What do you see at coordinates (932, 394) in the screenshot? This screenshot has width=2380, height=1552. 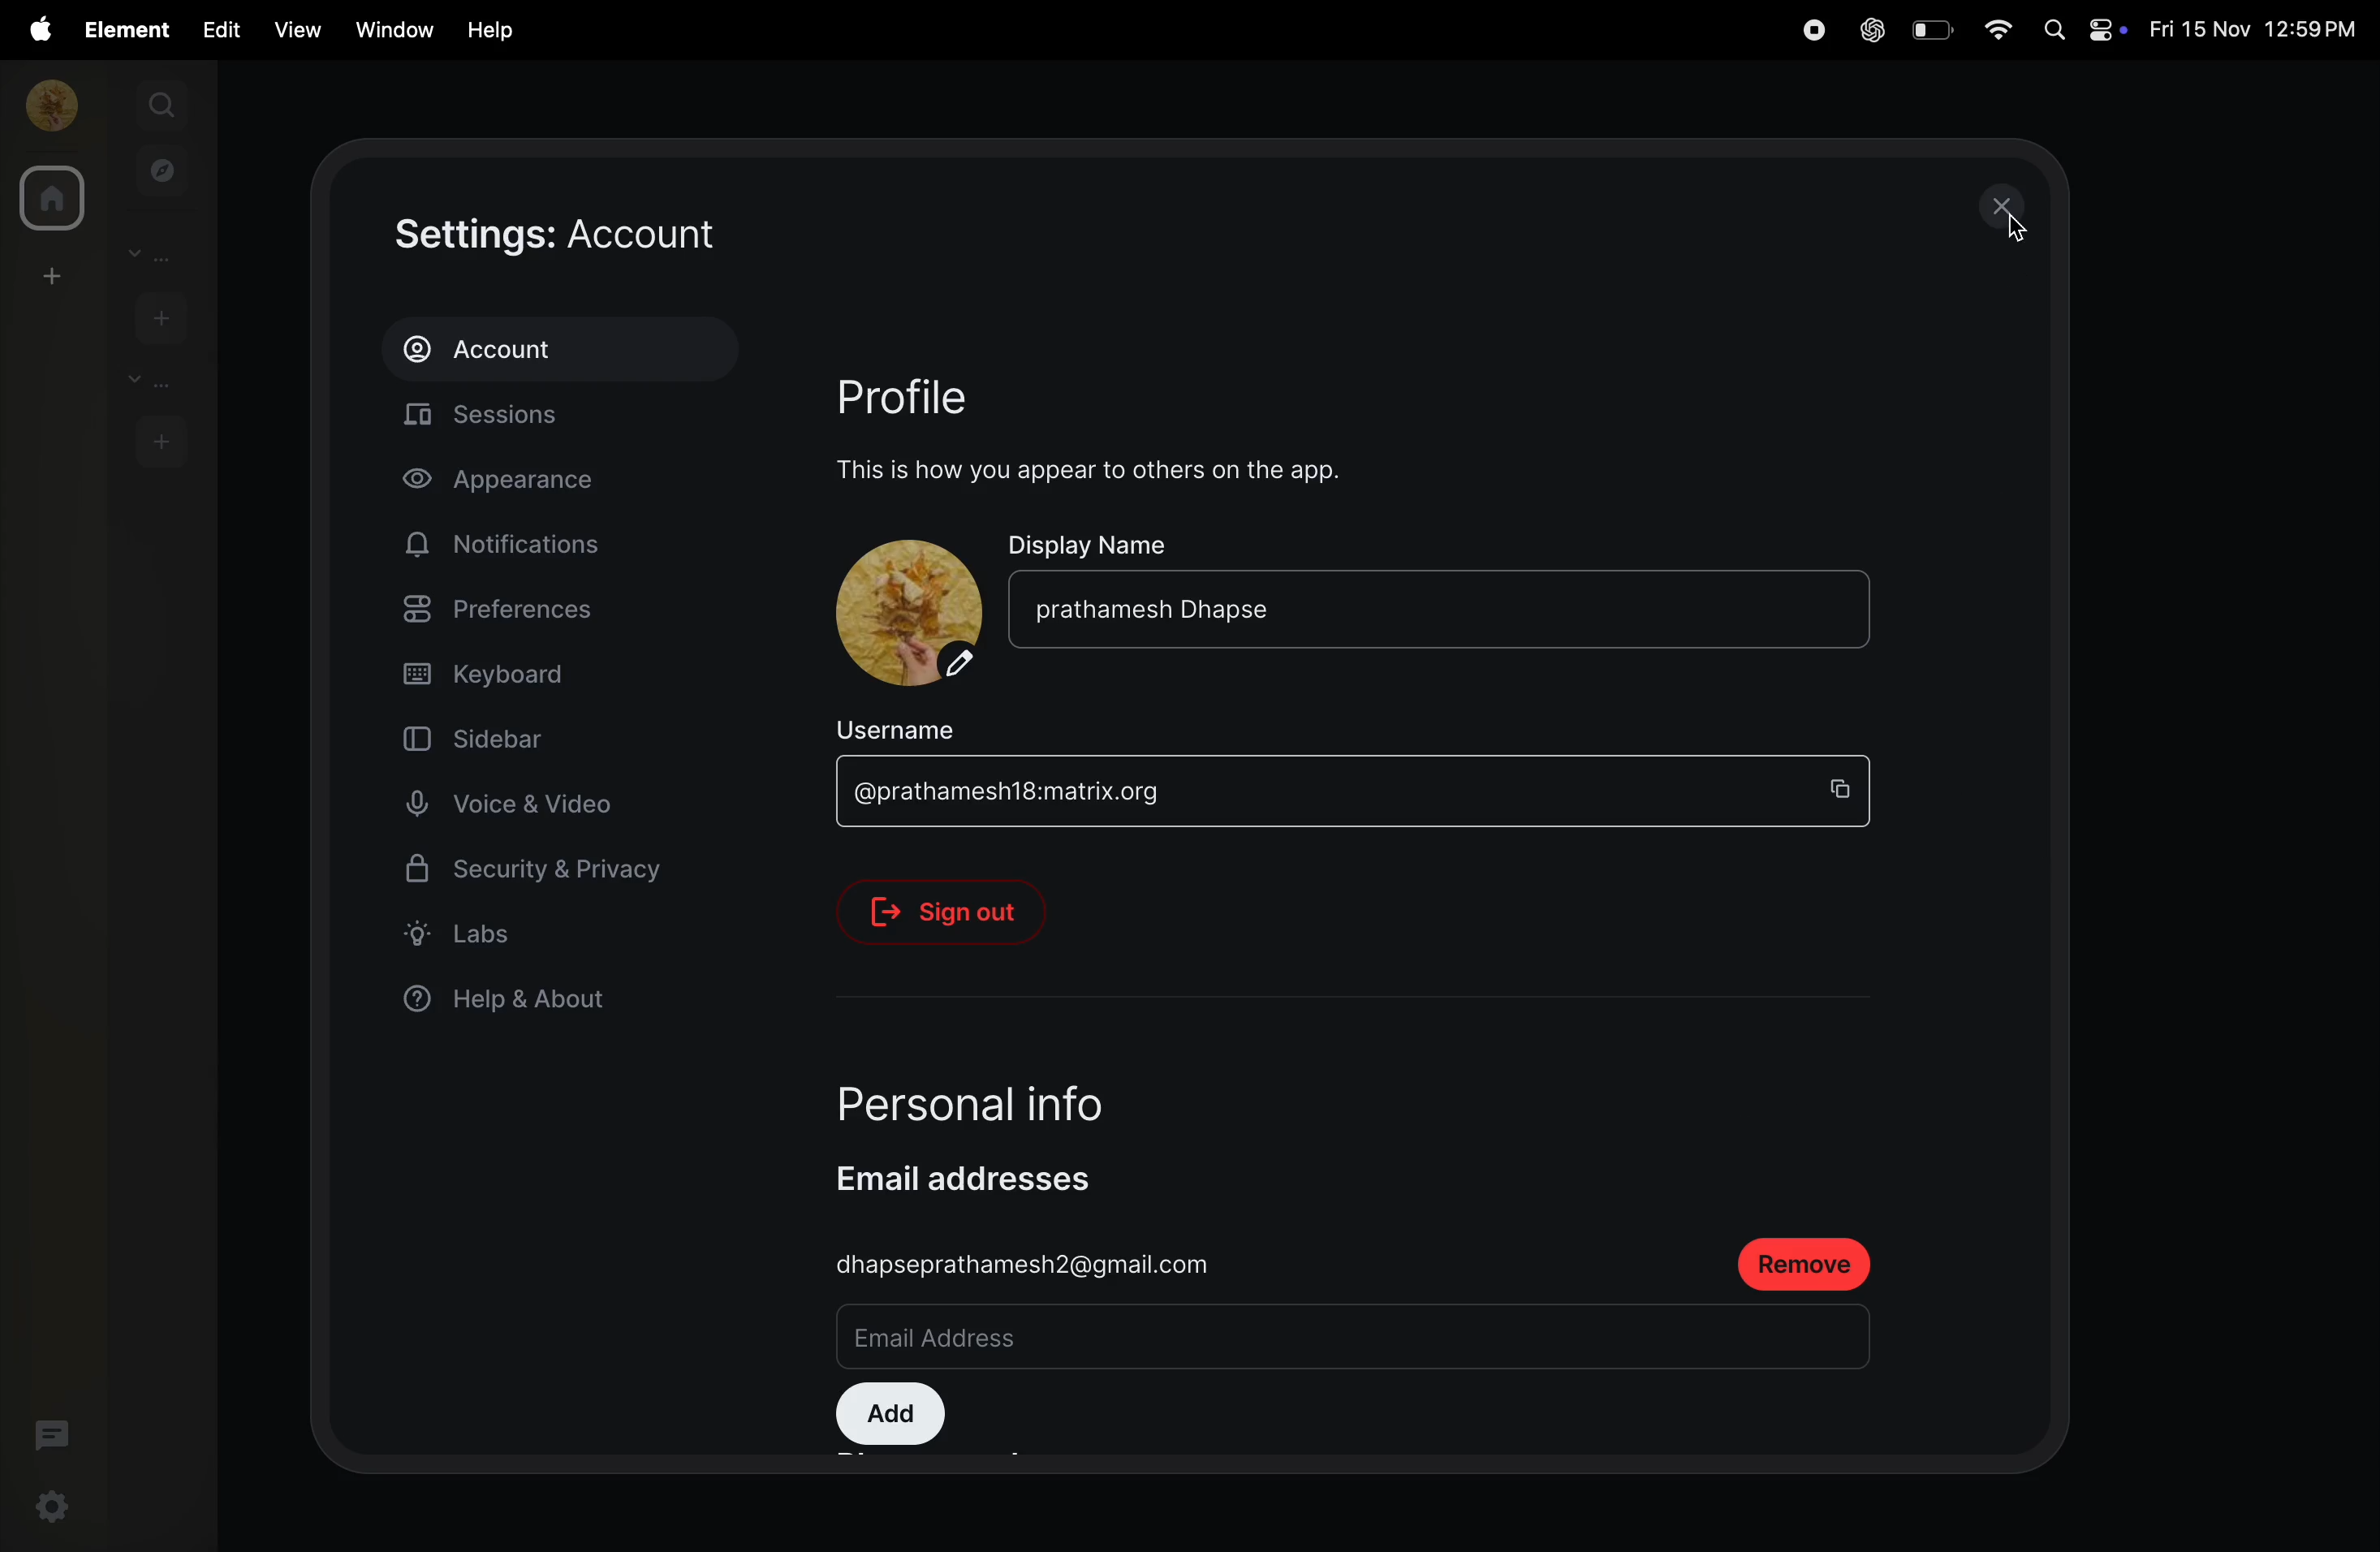 I see `profle` at bounding box center [932, 394].